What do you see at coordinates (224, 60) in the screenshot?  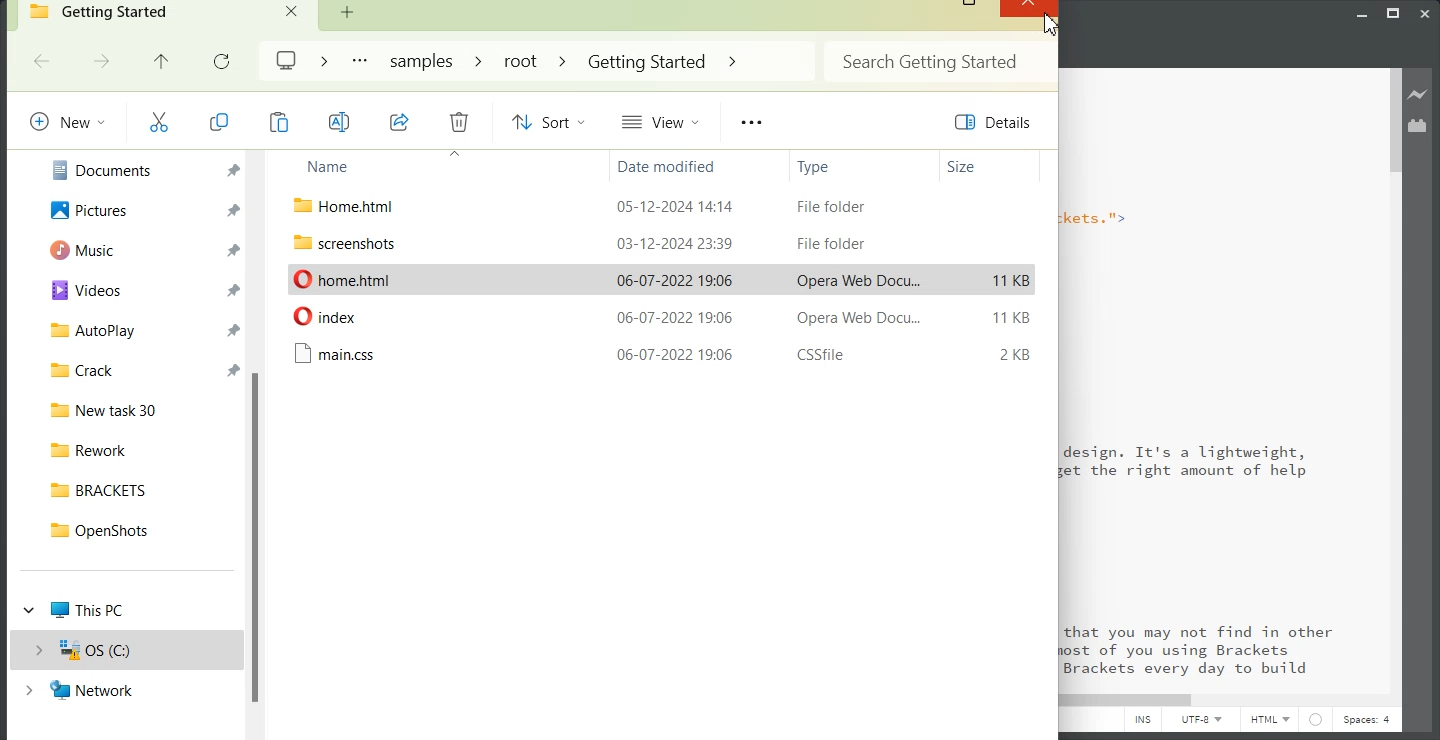 I see `Refresh` at bounding box center [224, 60].